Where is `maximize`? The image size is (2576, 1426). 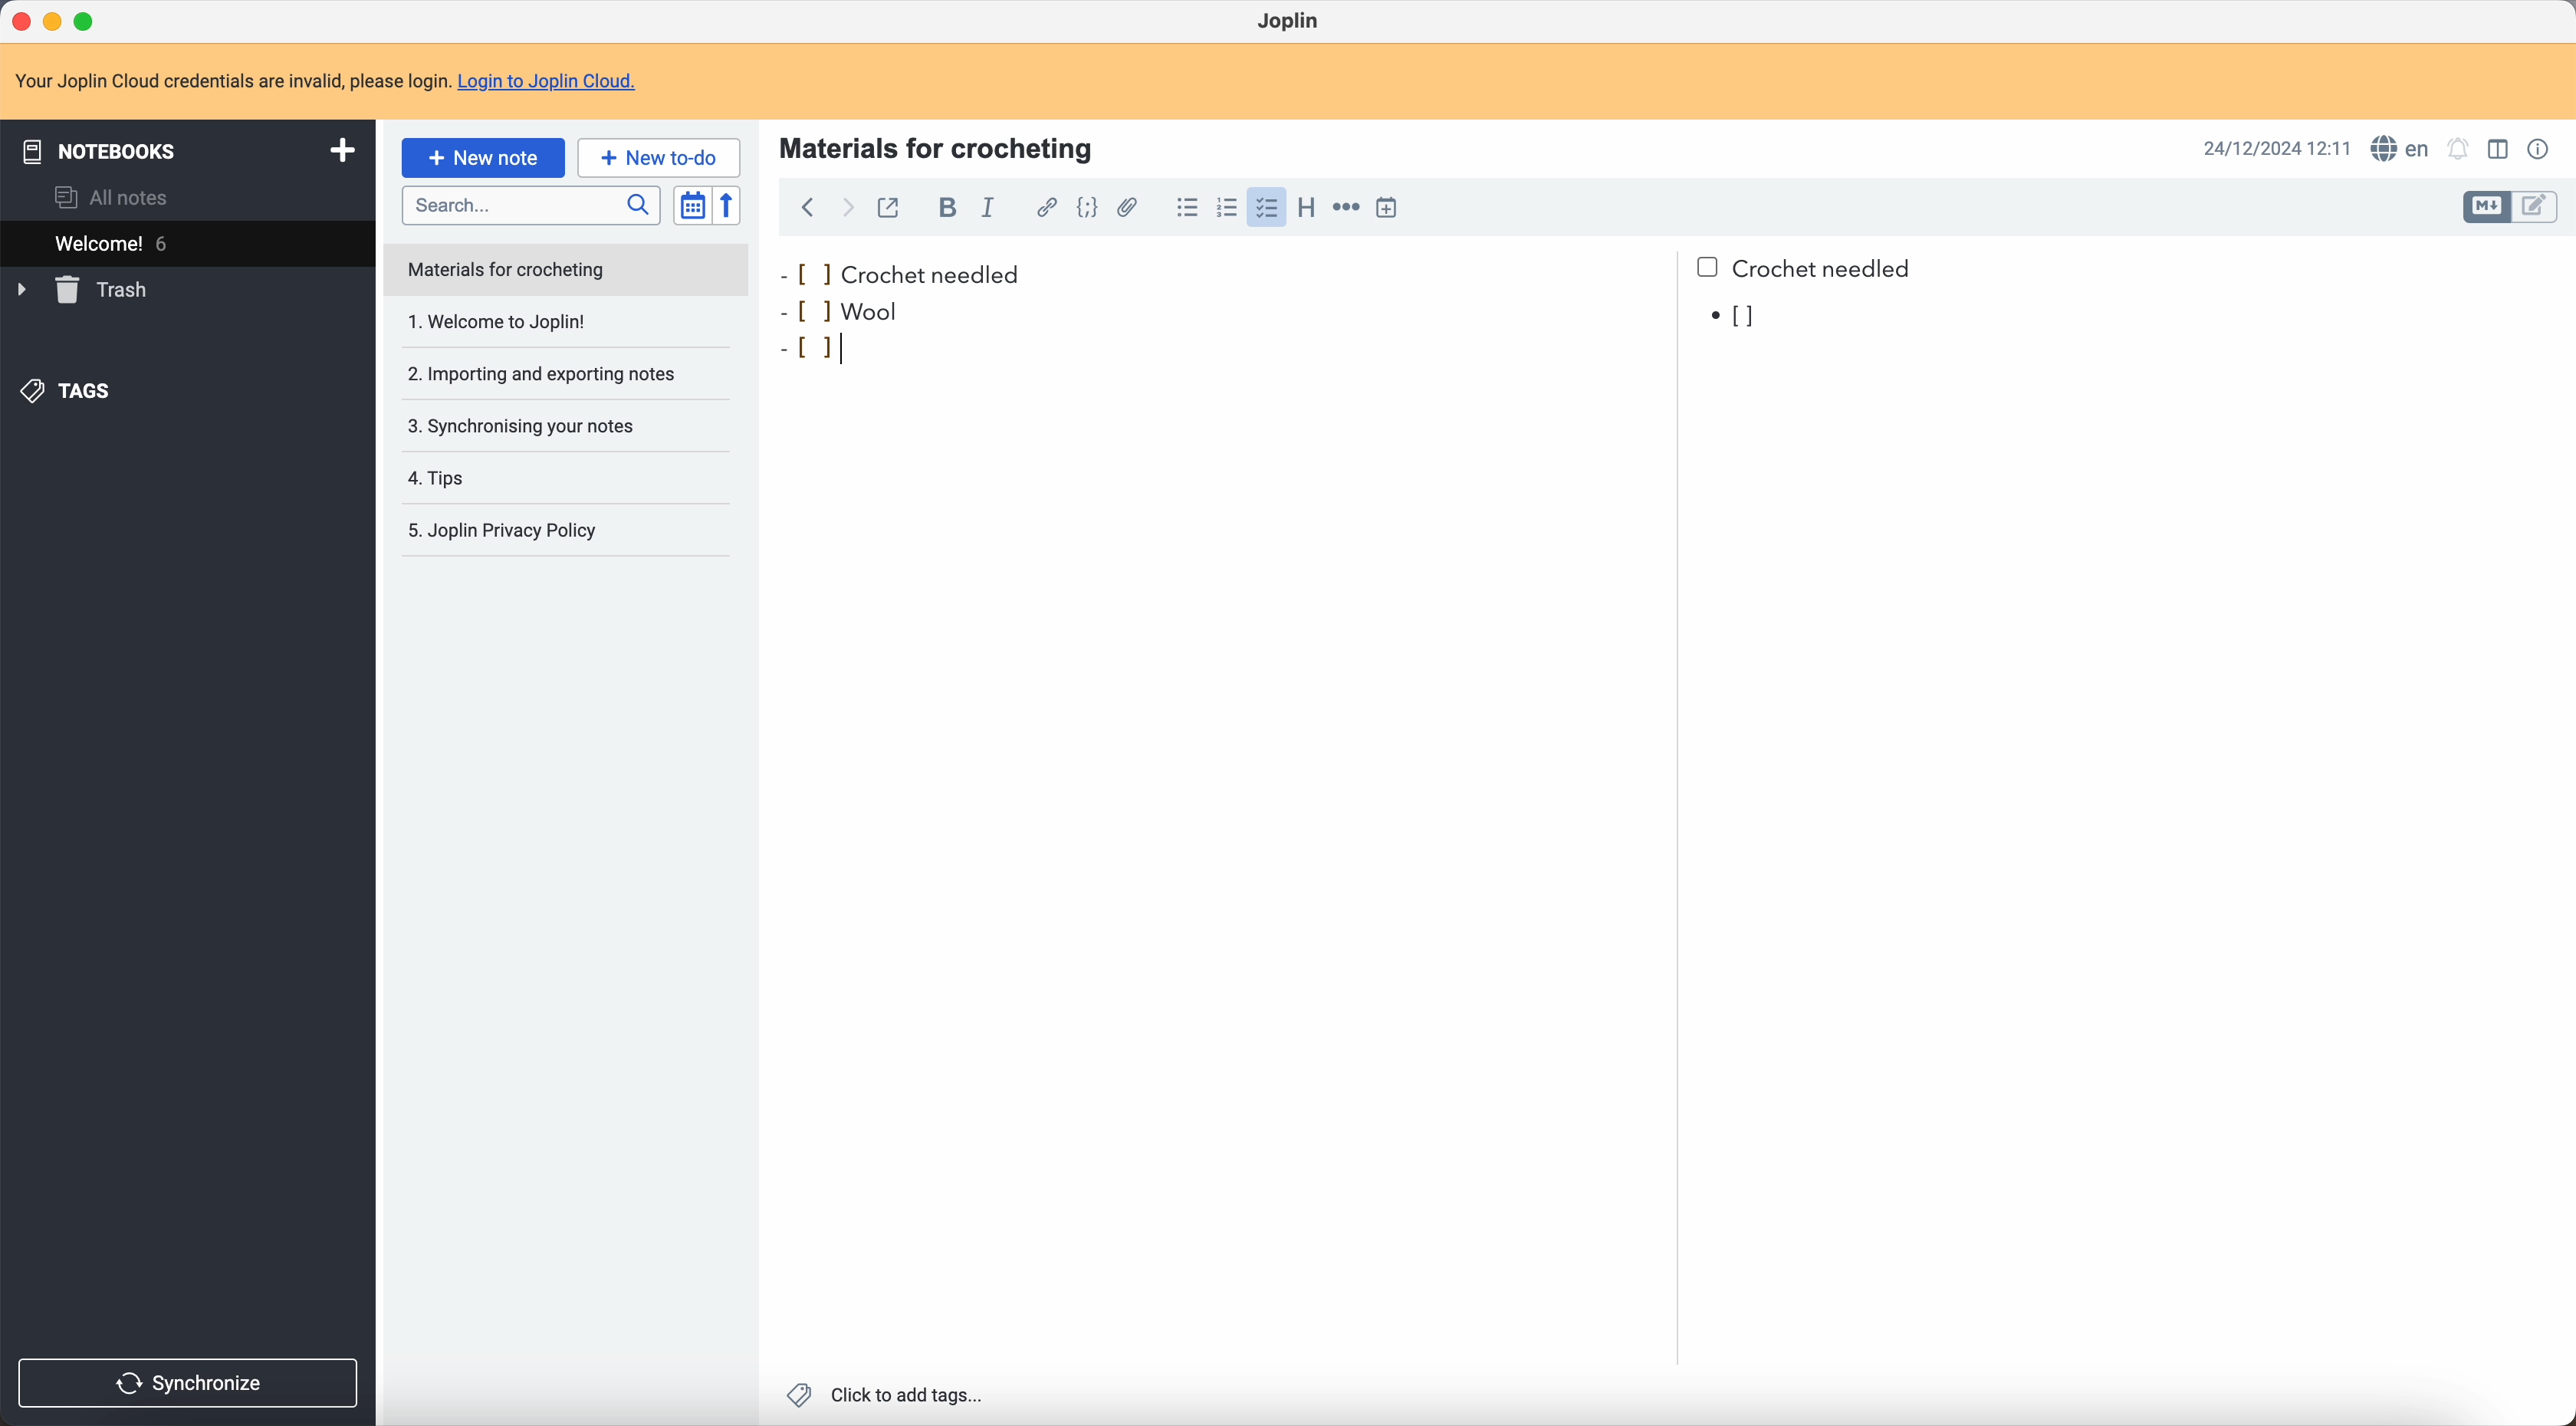
maximize is located at coordinates (89, 22).